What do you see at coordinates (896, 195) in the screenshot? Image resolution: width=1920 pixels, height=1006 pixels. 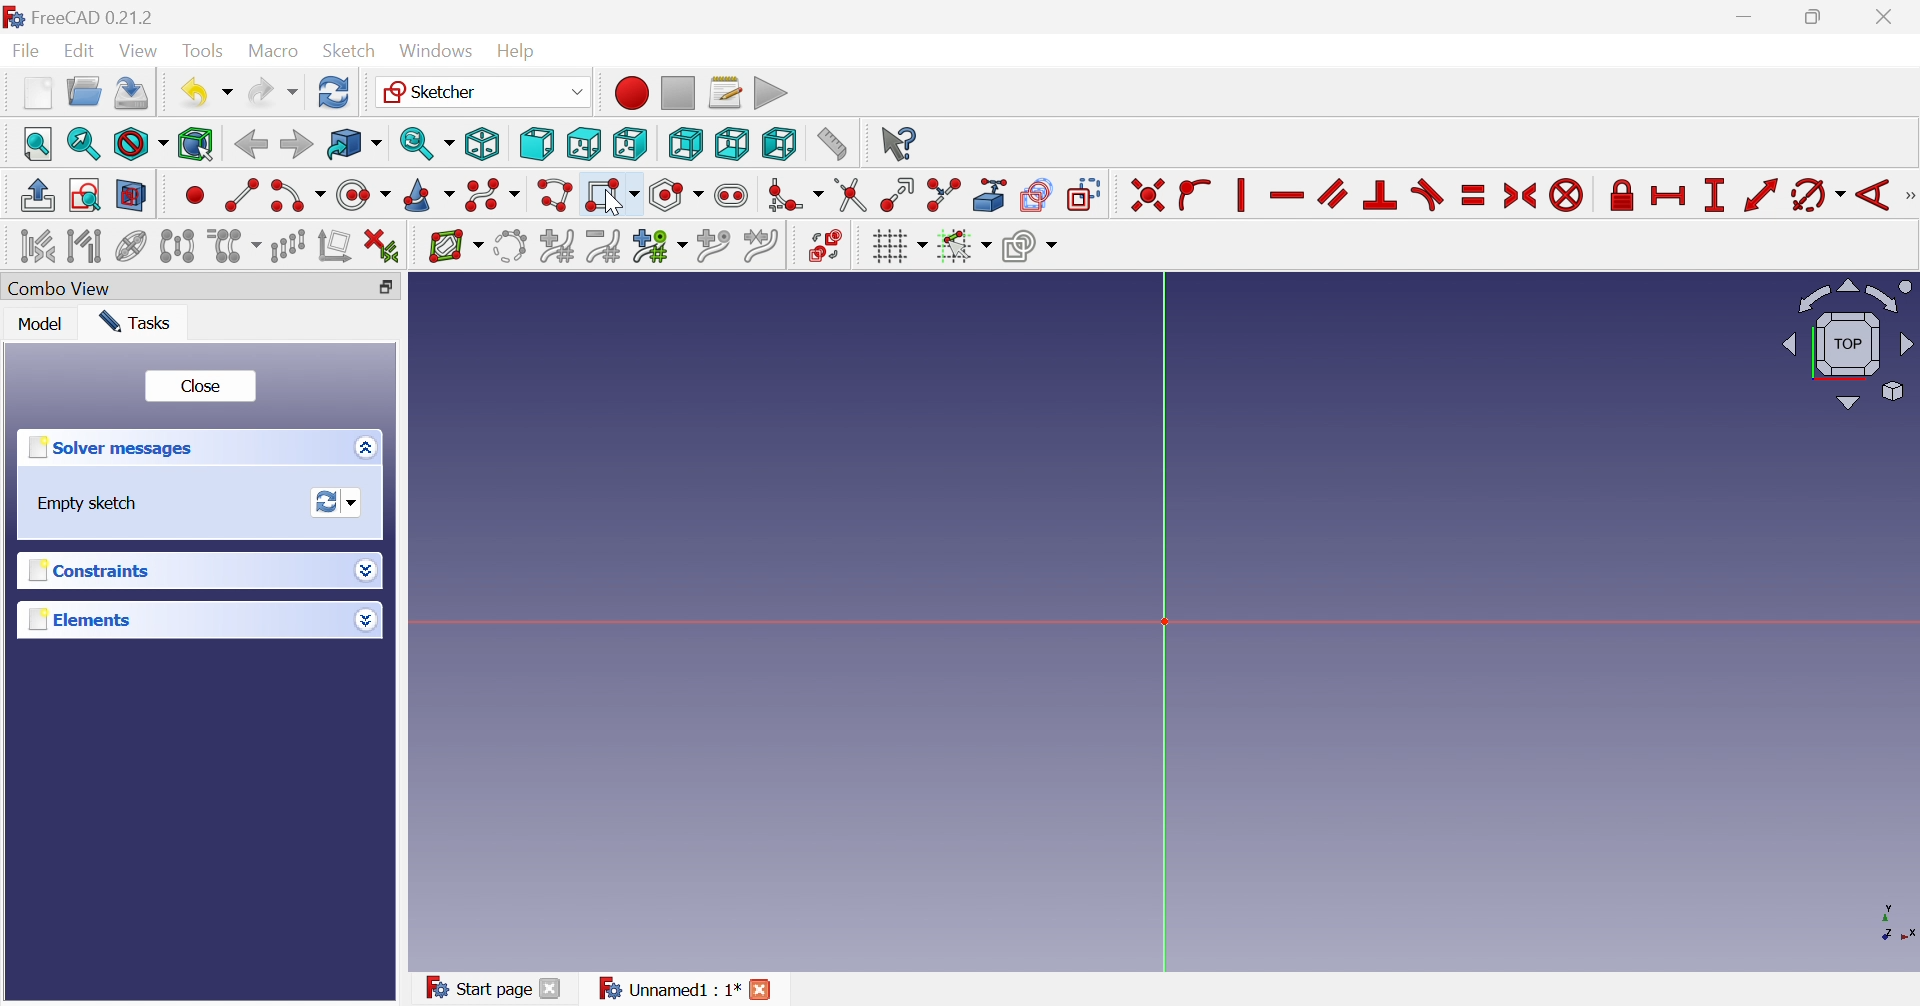 I see `Extend edge` at bounding box center [896, 195].